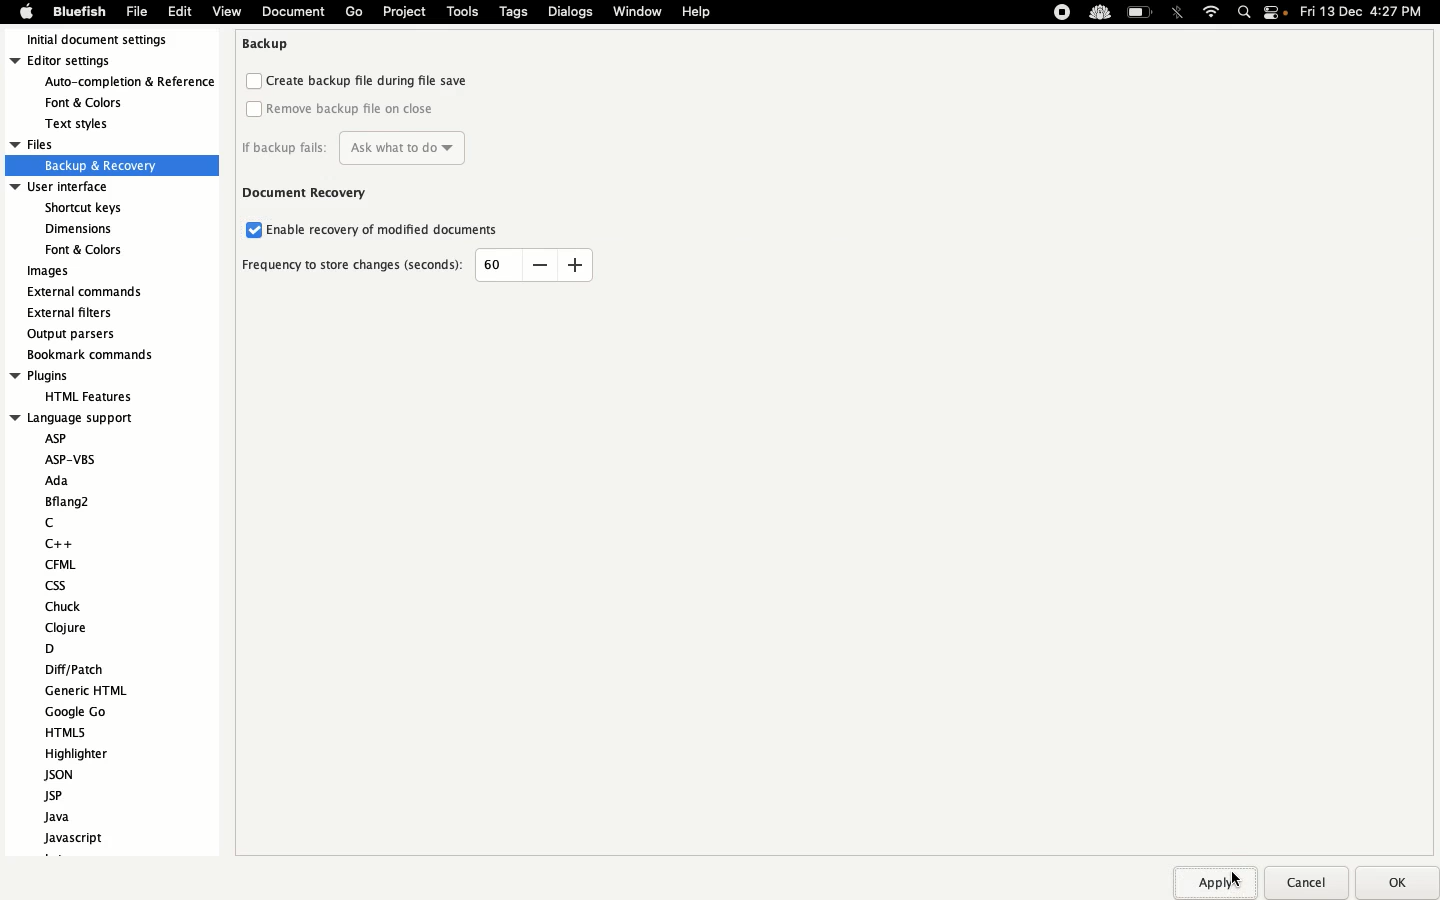  I want to click on Dialogs, so click(571, 10).